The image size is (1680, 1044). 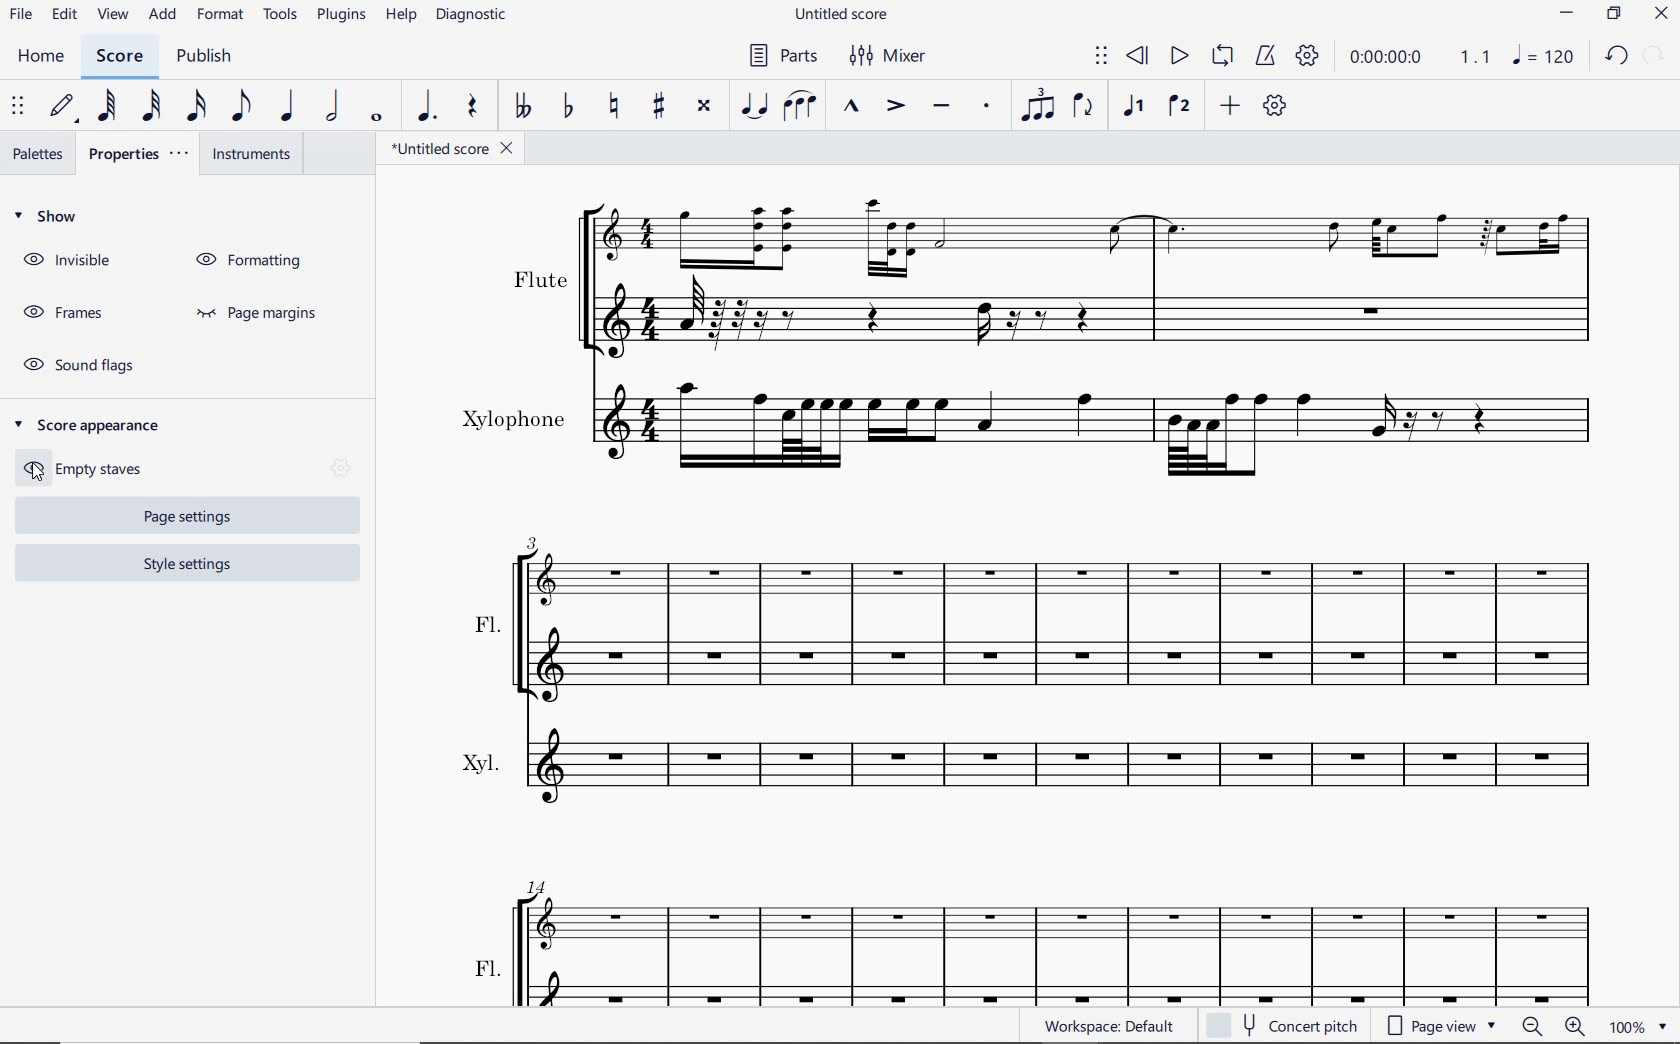 What do you see at coordinates (163, 16) in the screenshot?
I see `ADD` at bounding box center [163, 16].